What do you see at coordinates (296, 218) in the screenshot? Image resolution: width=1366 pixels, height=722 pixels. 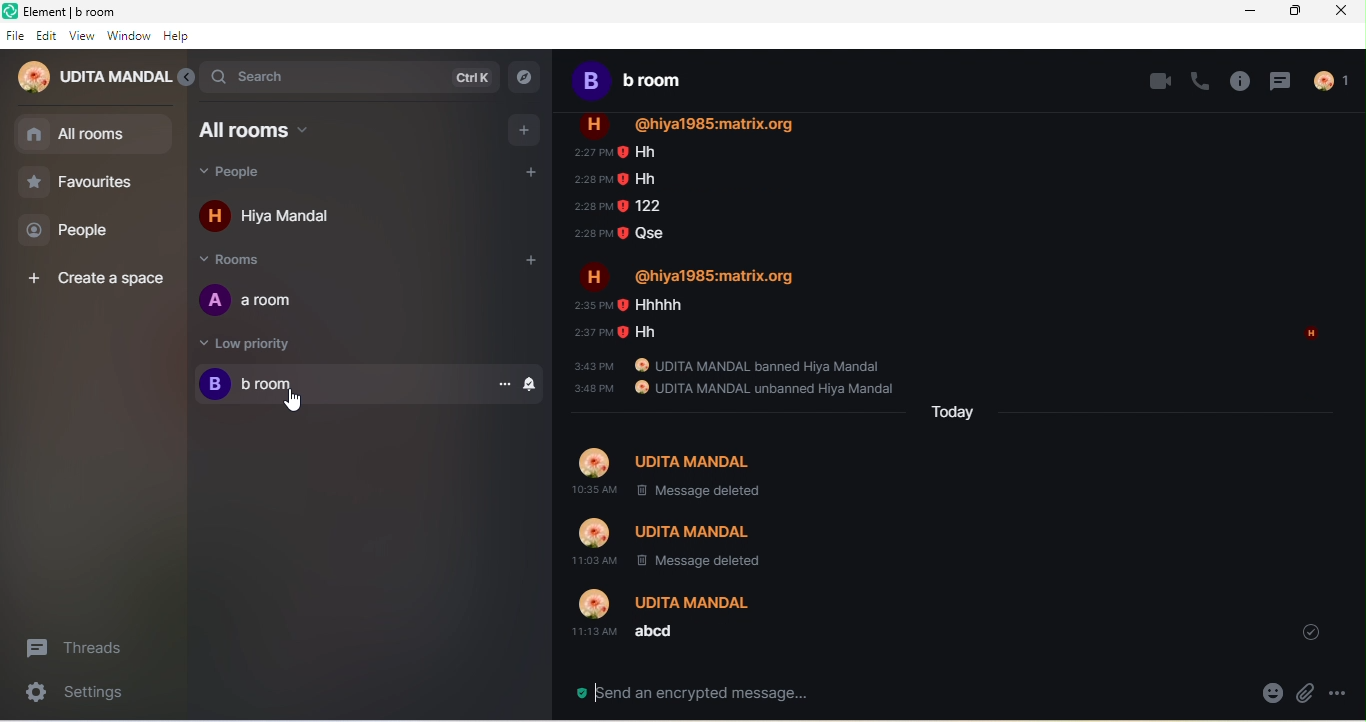 I see `hiya mandal` at bounding box center [296, 218].